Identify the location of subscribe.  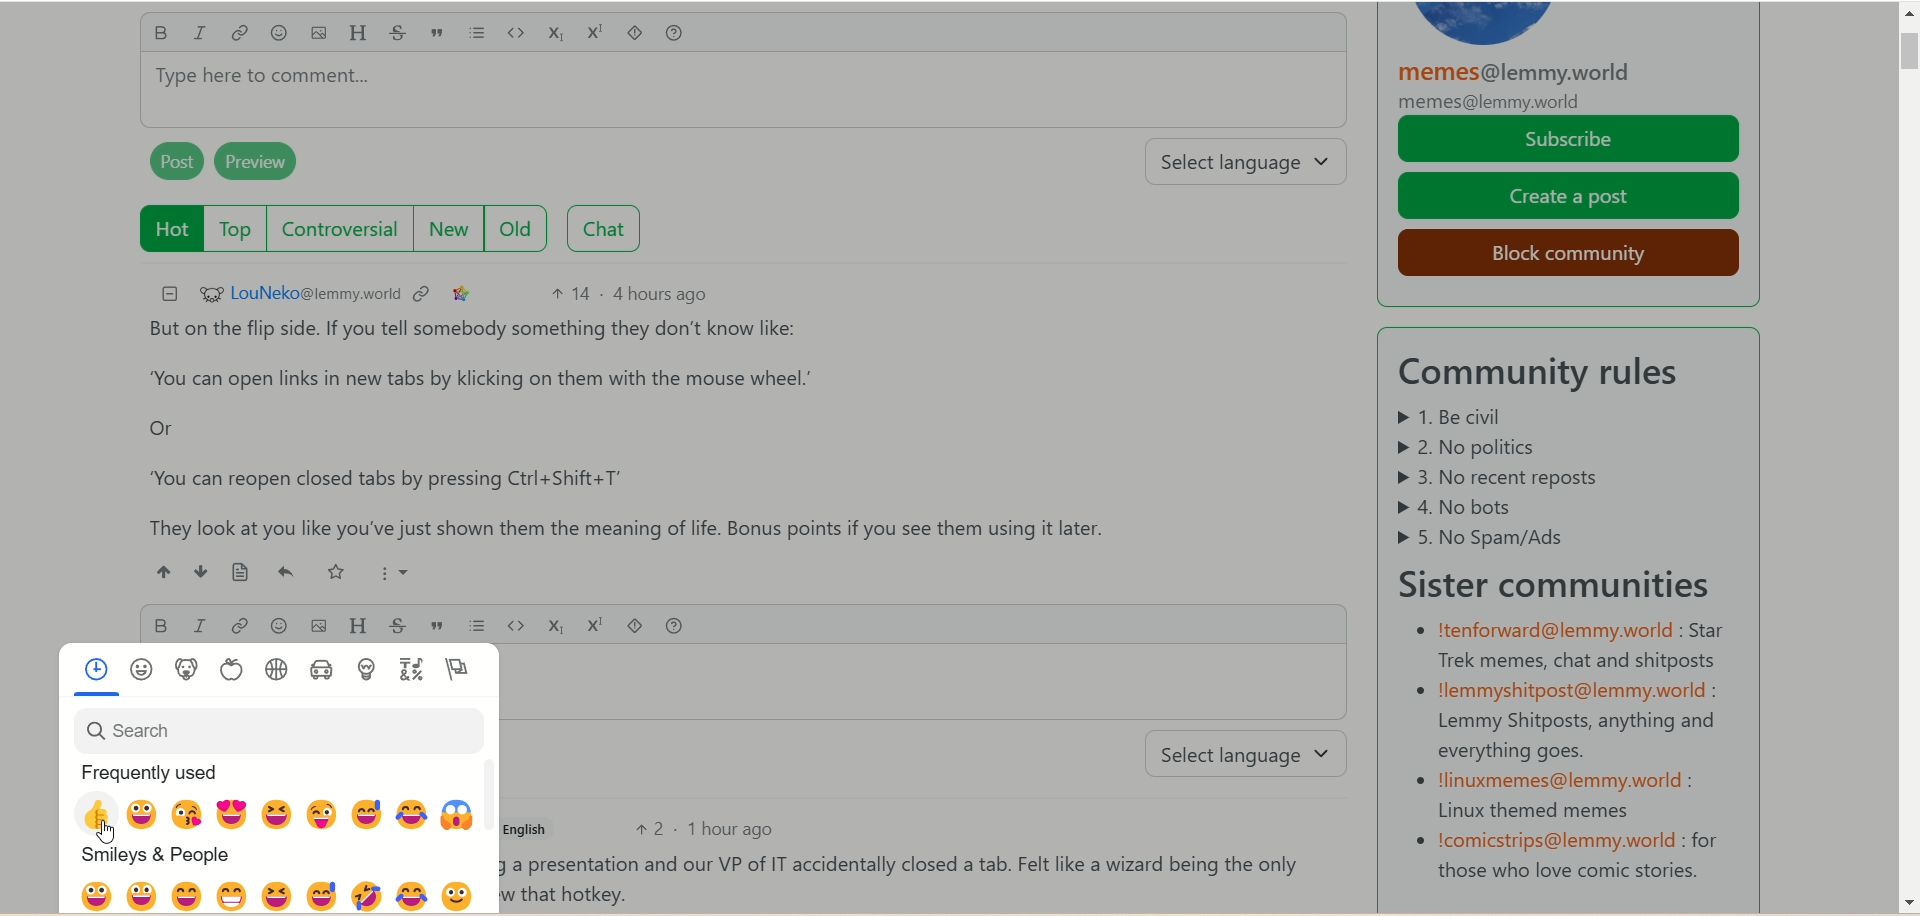
(1570, 140).